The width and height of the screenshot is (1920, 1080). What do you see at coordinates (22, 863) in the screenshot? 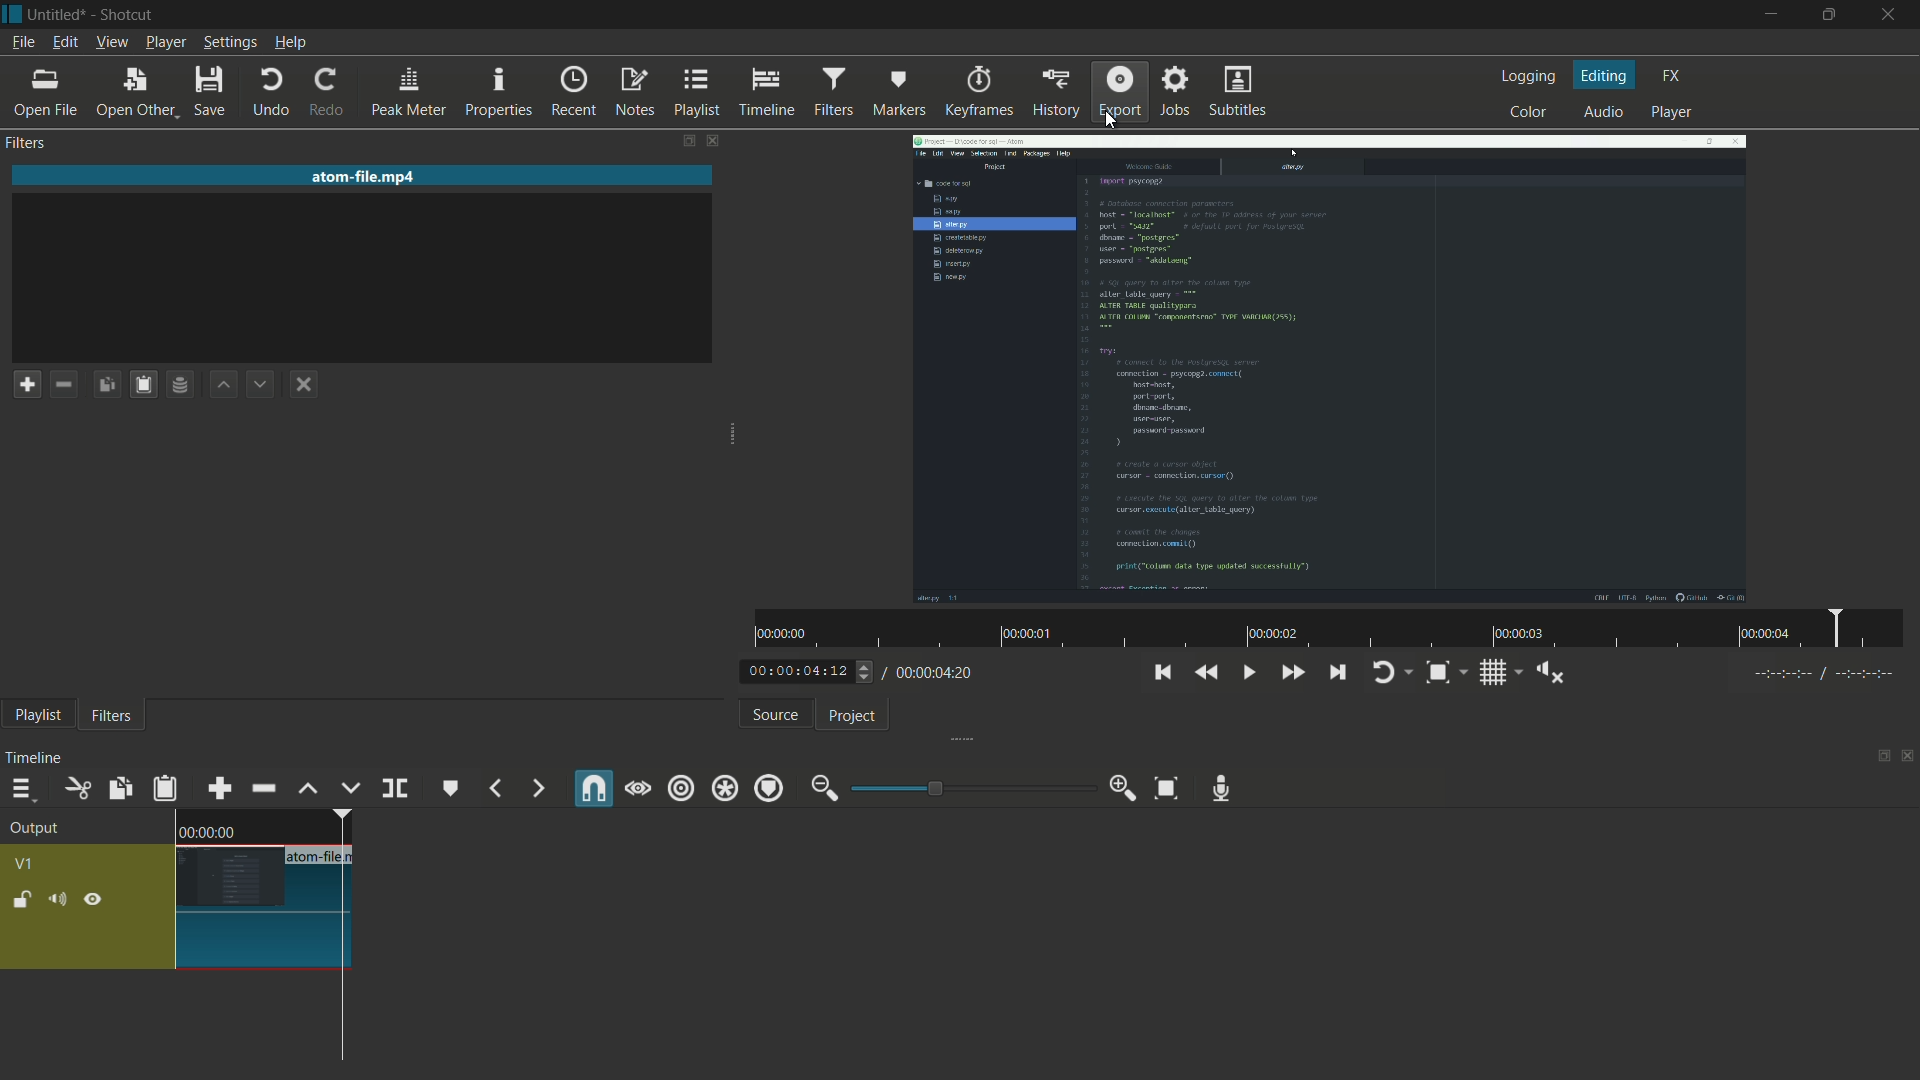
I see `v1` at bounding box center [22, 863].